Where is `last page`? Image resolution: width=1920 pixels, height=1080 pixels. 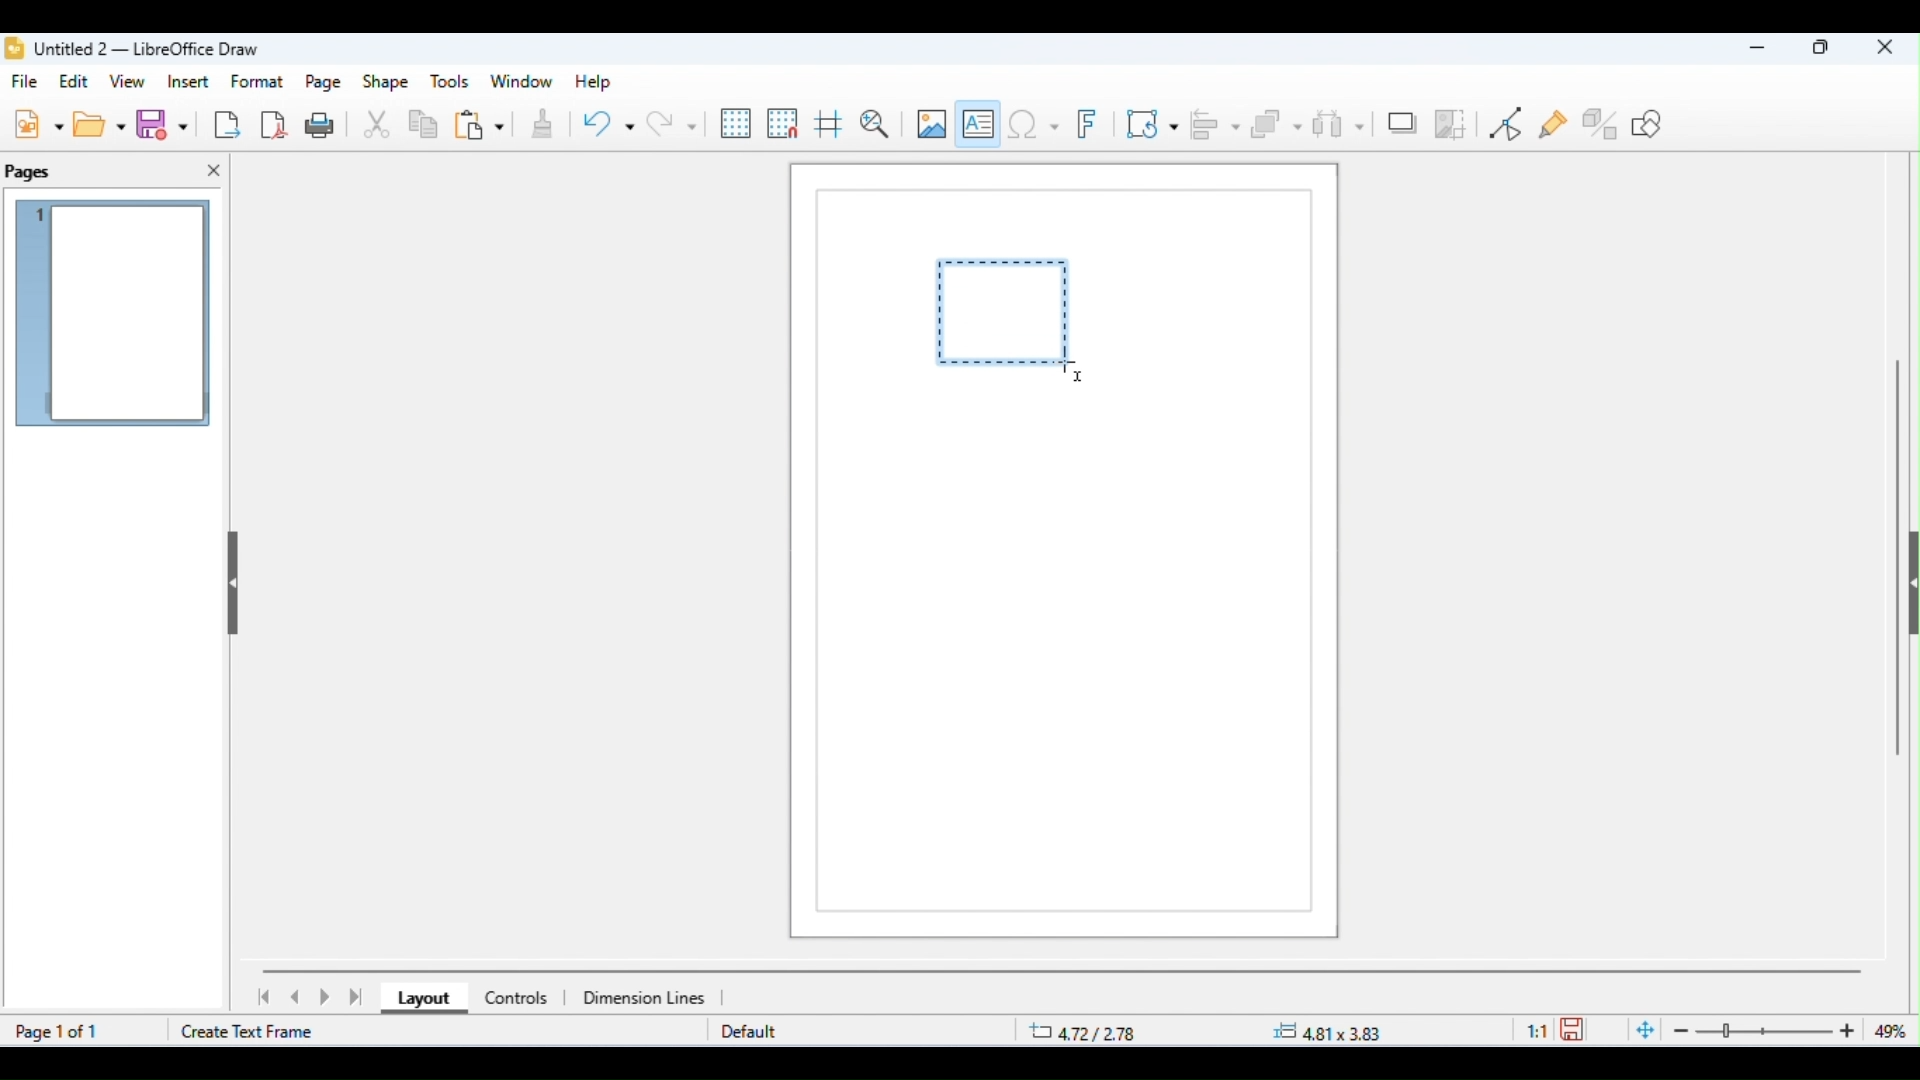
last page is located at coordinates (358, 997).